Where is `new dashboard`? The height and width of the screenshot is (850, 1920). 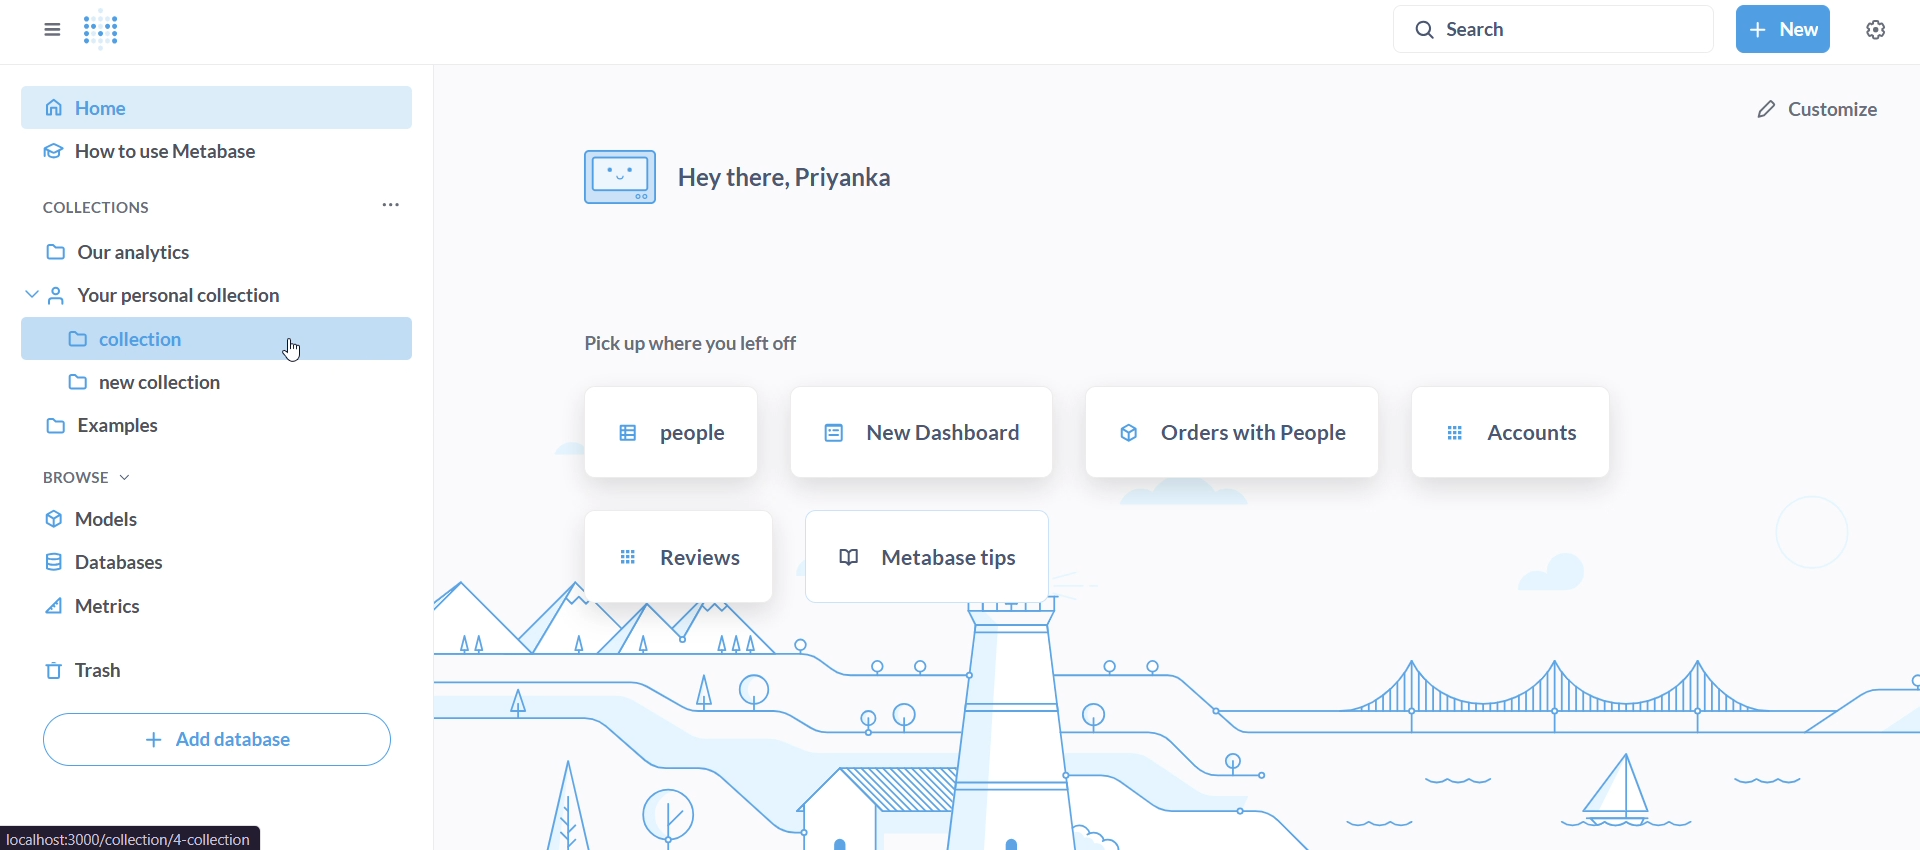
new dashboard is located at coordinates (922, 433).